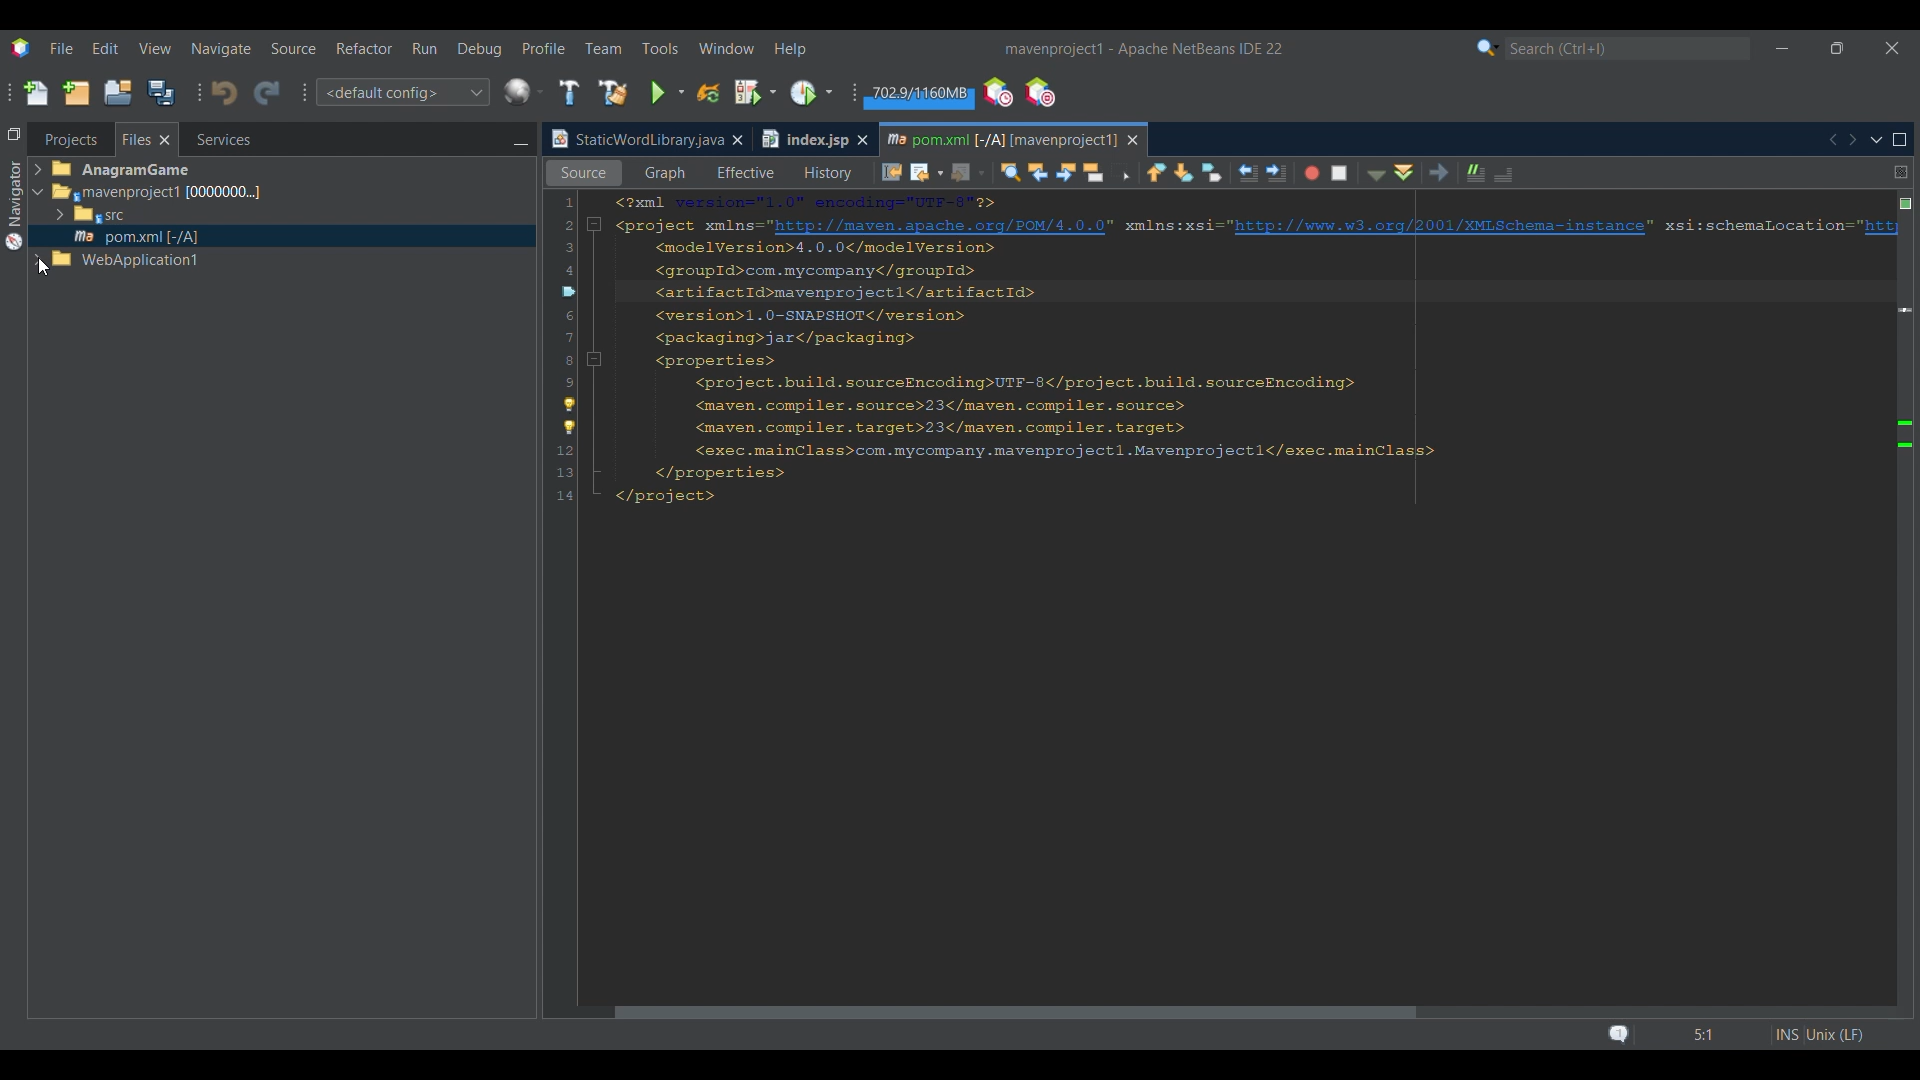 The width and height of the screenshot is (1920, 1080). I want to click on Navigate menu, so click(221, 49).